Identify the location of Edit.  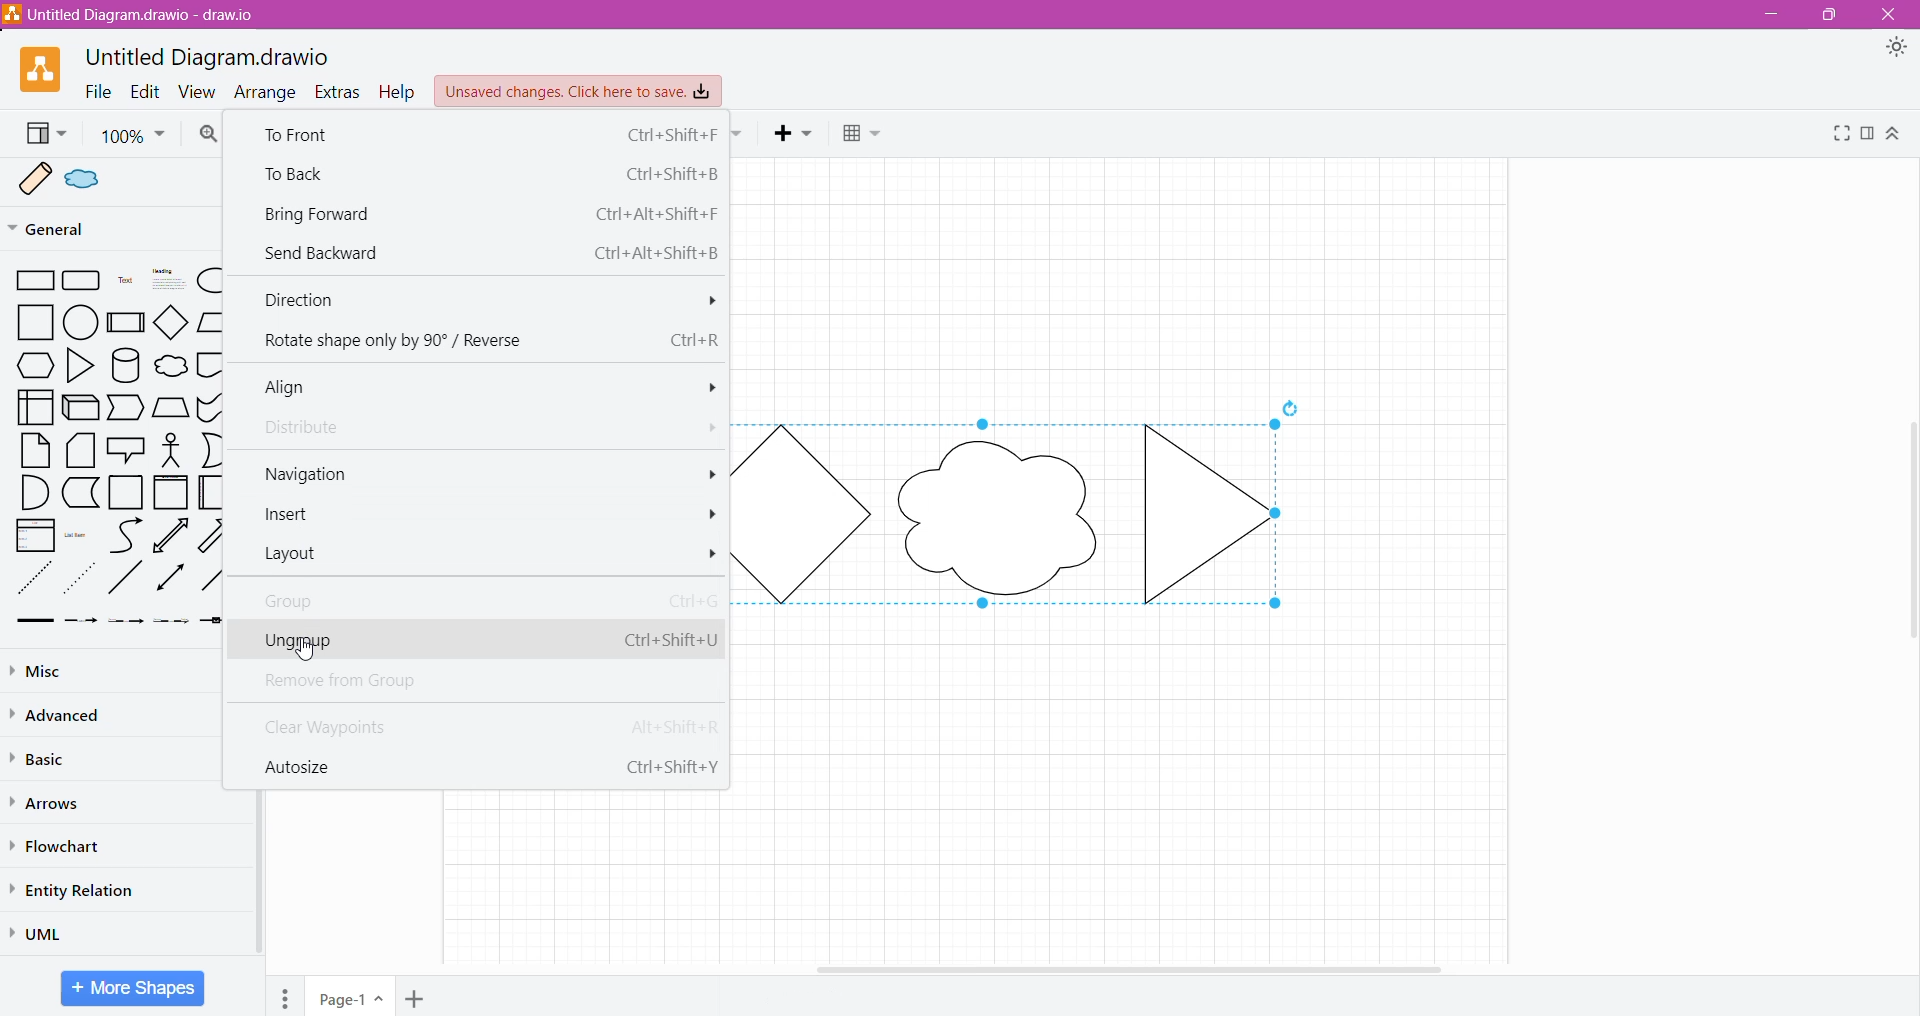
(145, 91).